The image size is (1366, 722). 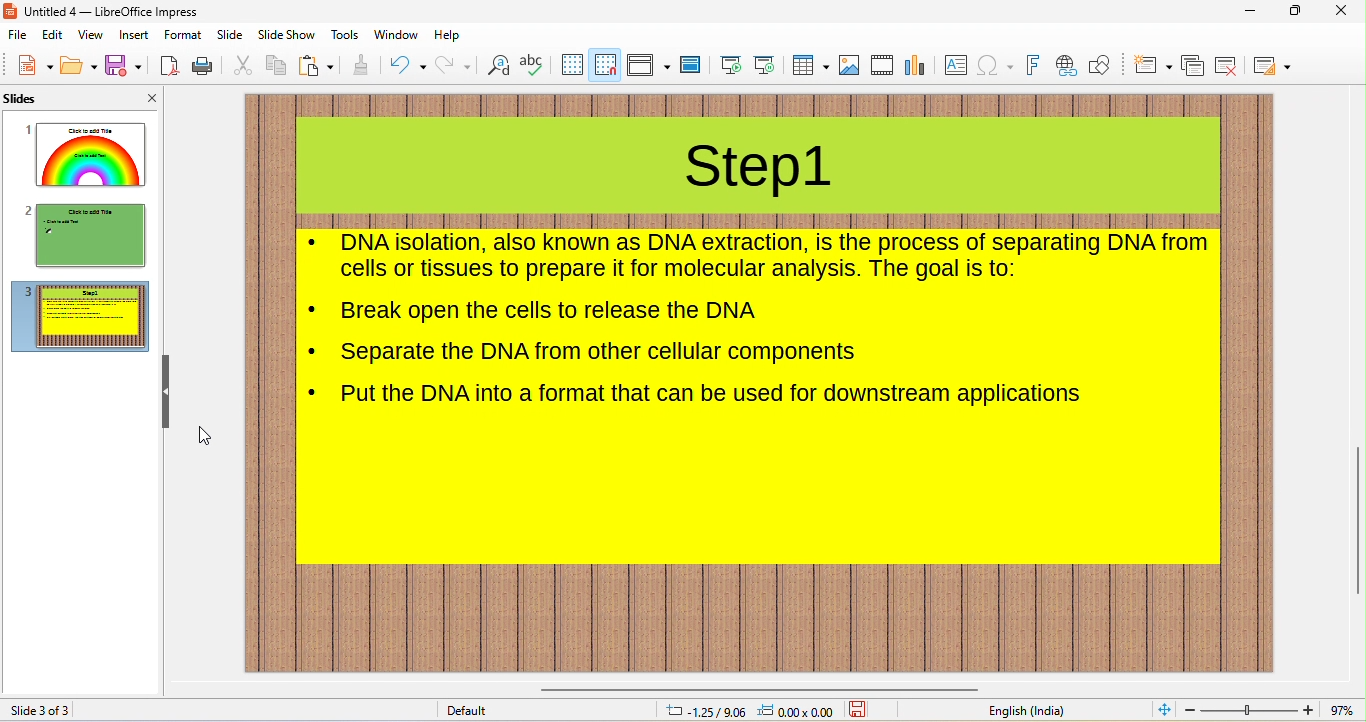 What do you see at coordinates (1025, 711) in the screenshot?
I see `english` at bounding box center [1025, 711].